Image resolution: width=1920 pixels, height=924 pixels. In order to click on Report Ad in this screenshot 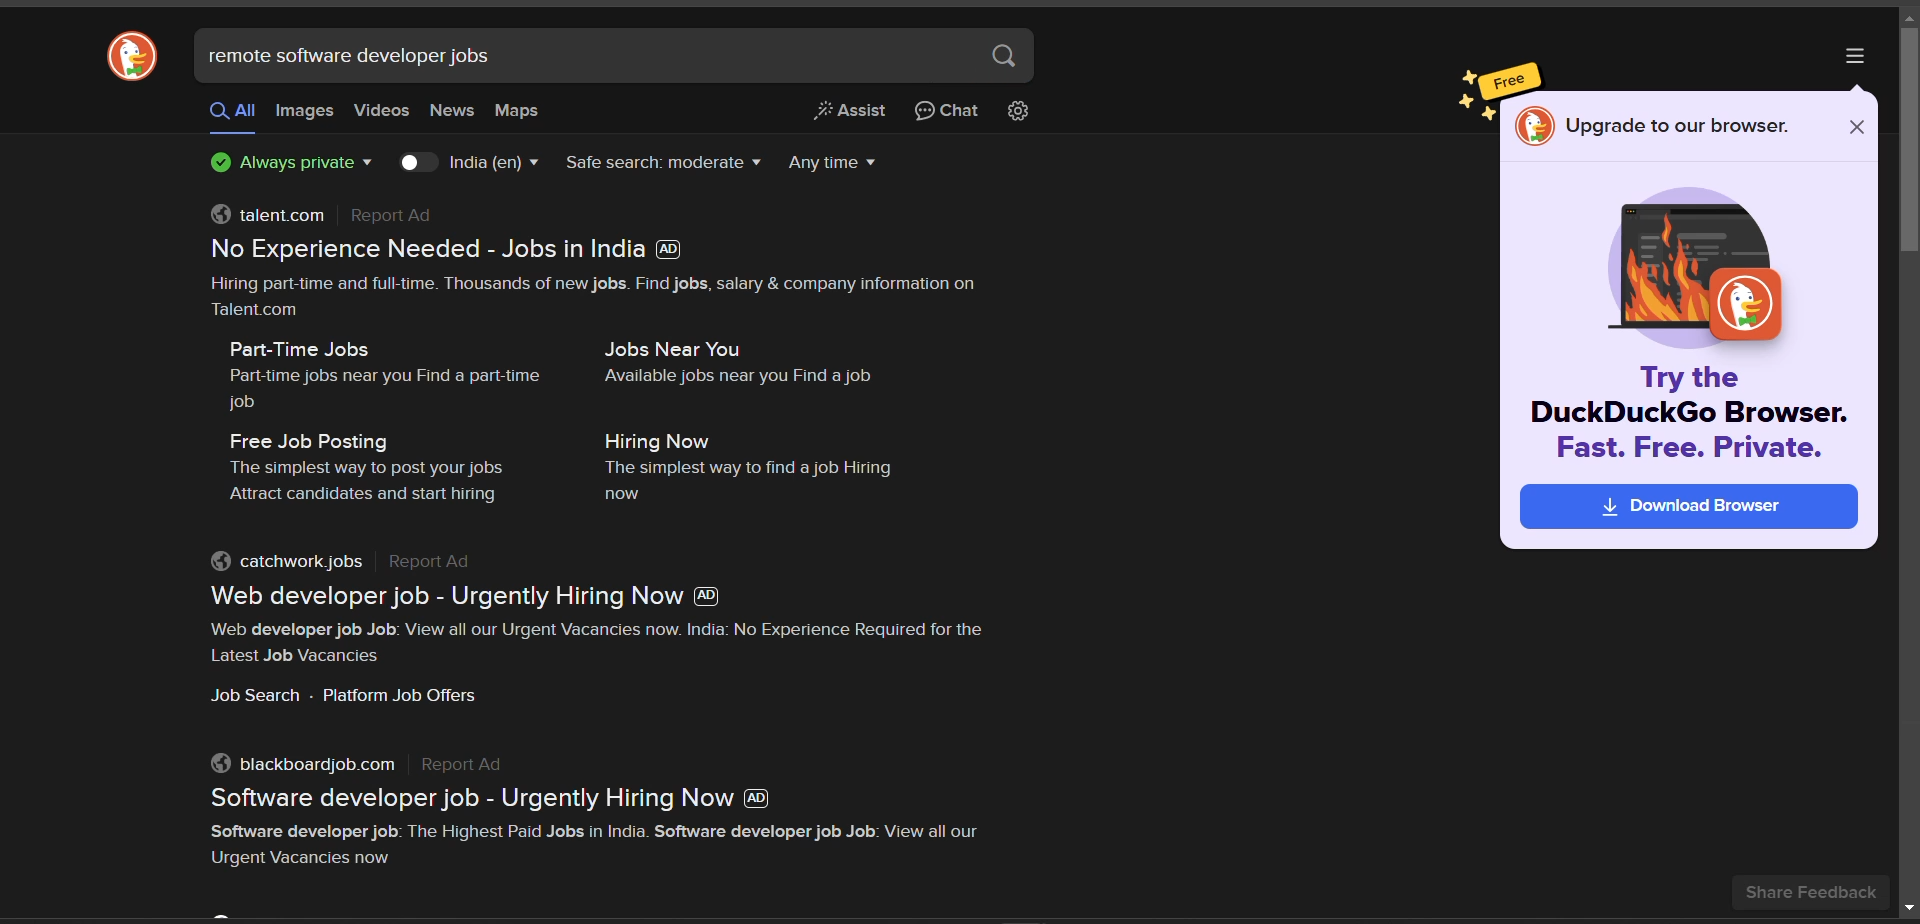, I will do `click(431, 561)`.